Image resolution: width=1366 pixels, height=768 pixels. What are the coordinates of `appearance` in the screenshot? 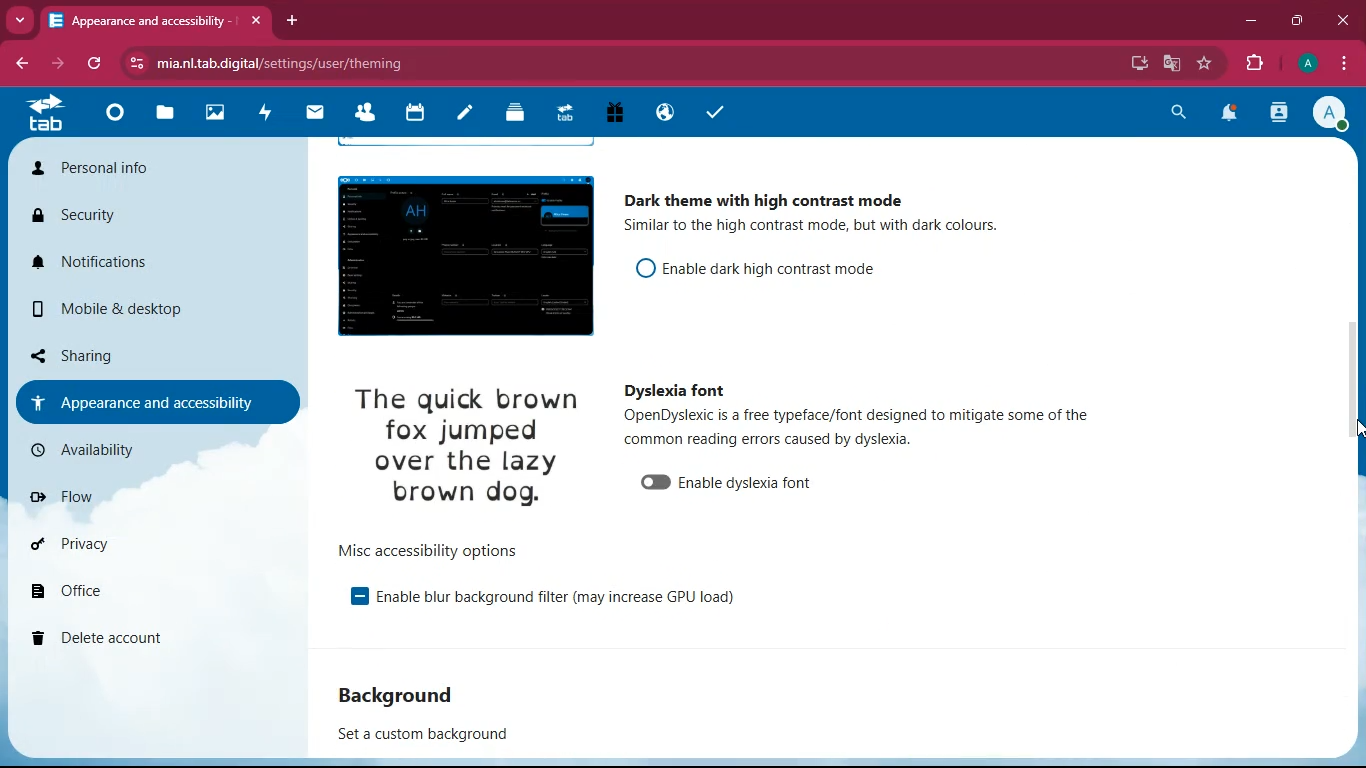 It's located at (160, 401).